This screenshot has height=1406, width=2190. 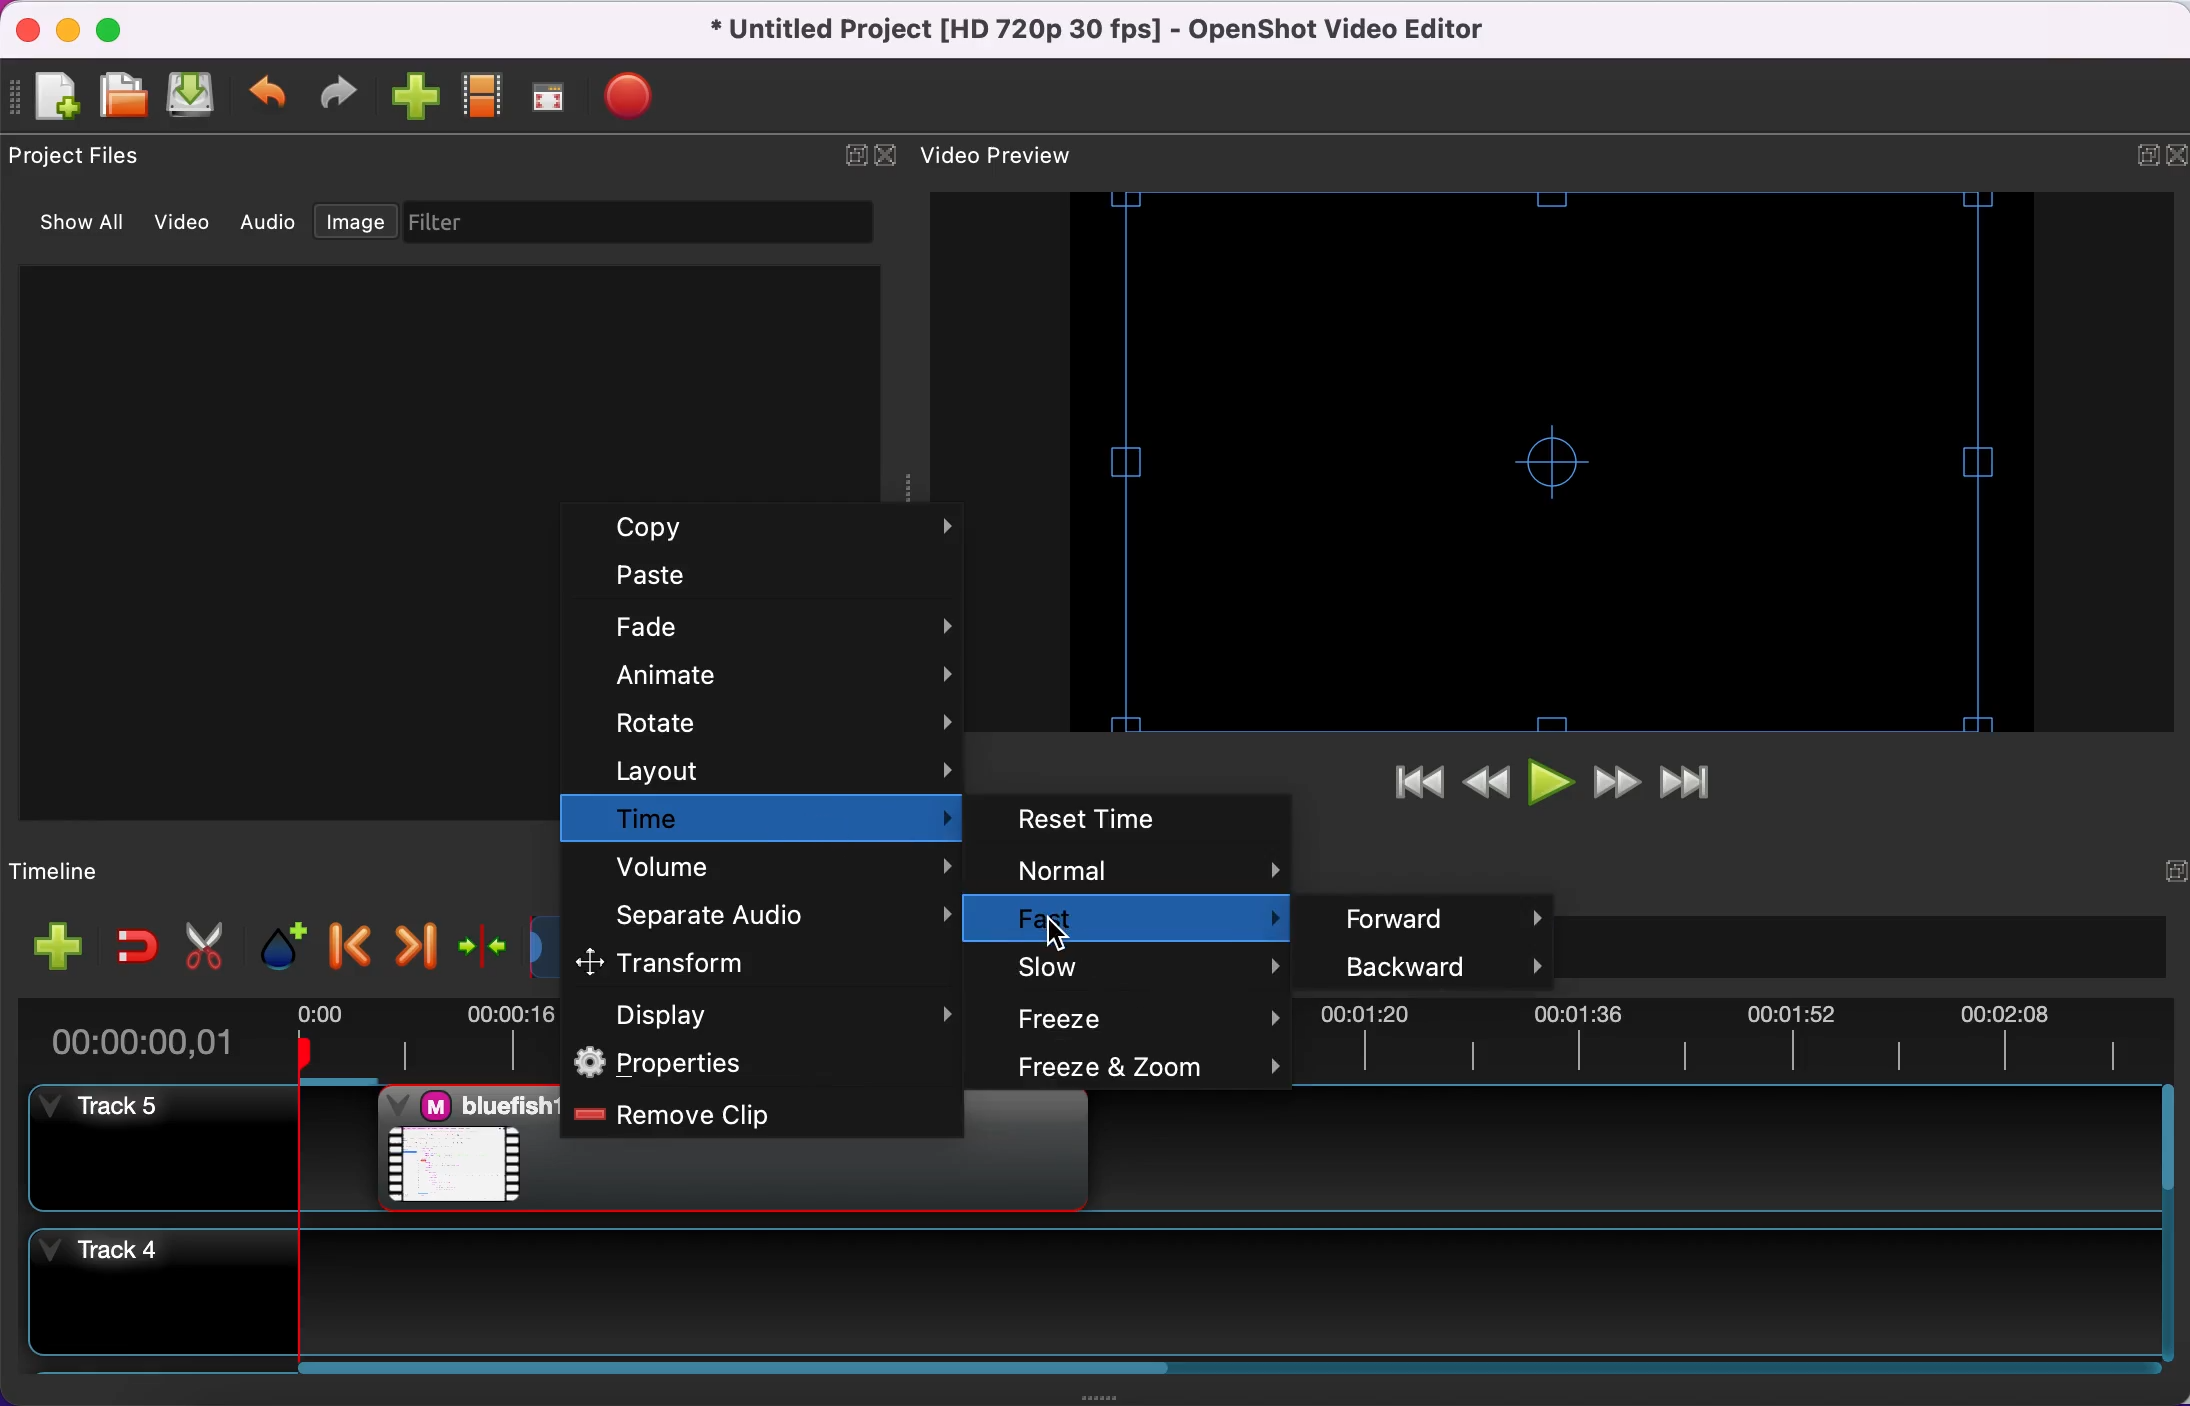 What do you see at coordinates (775, 727) in the screenshot?
I see `rotate` at bounding box center [775, 727].